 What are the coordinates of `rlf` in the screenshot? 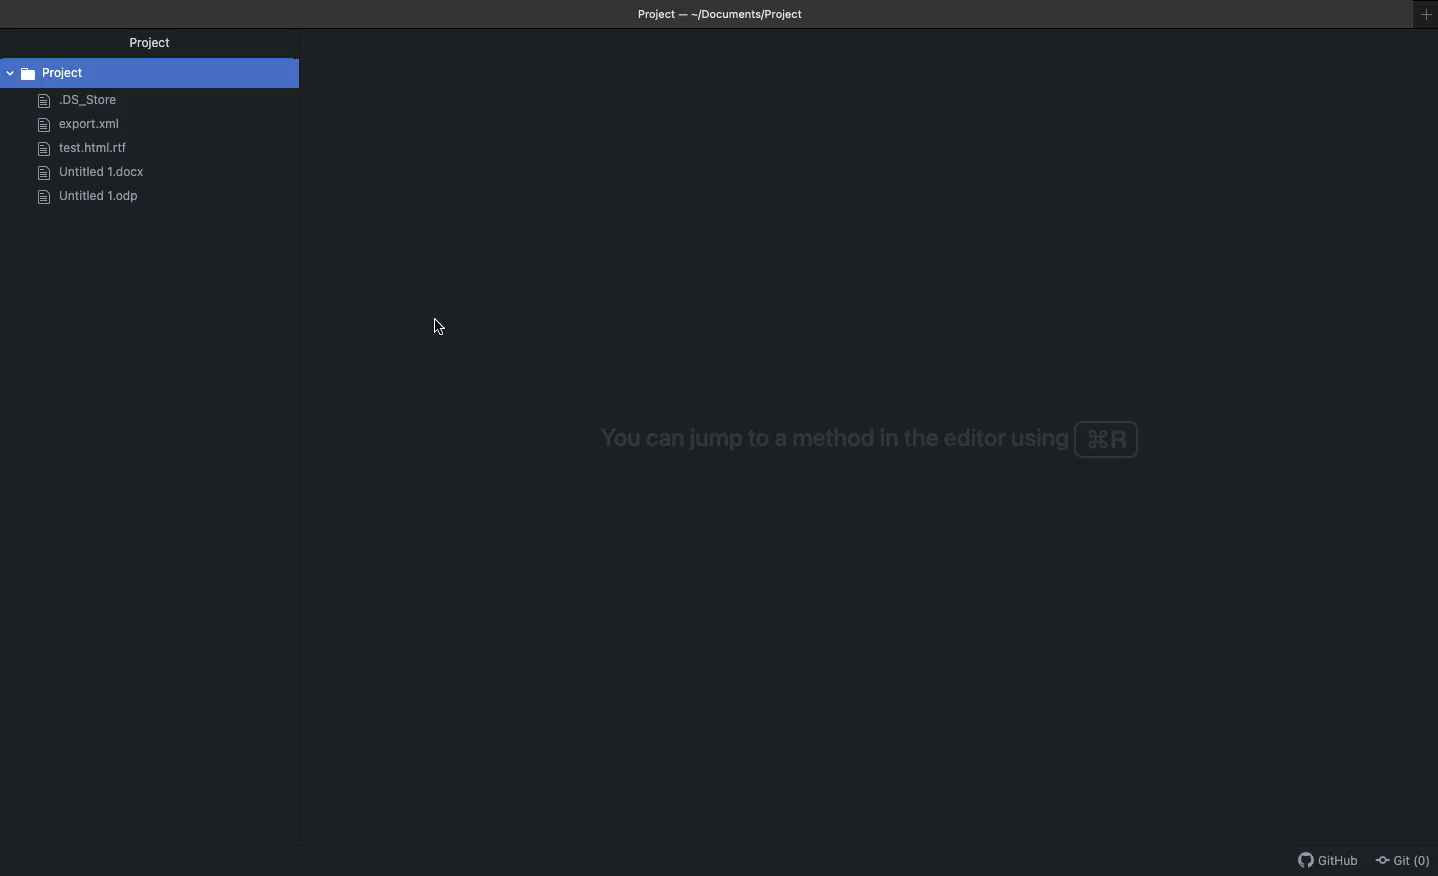 It's located at (74, 148).